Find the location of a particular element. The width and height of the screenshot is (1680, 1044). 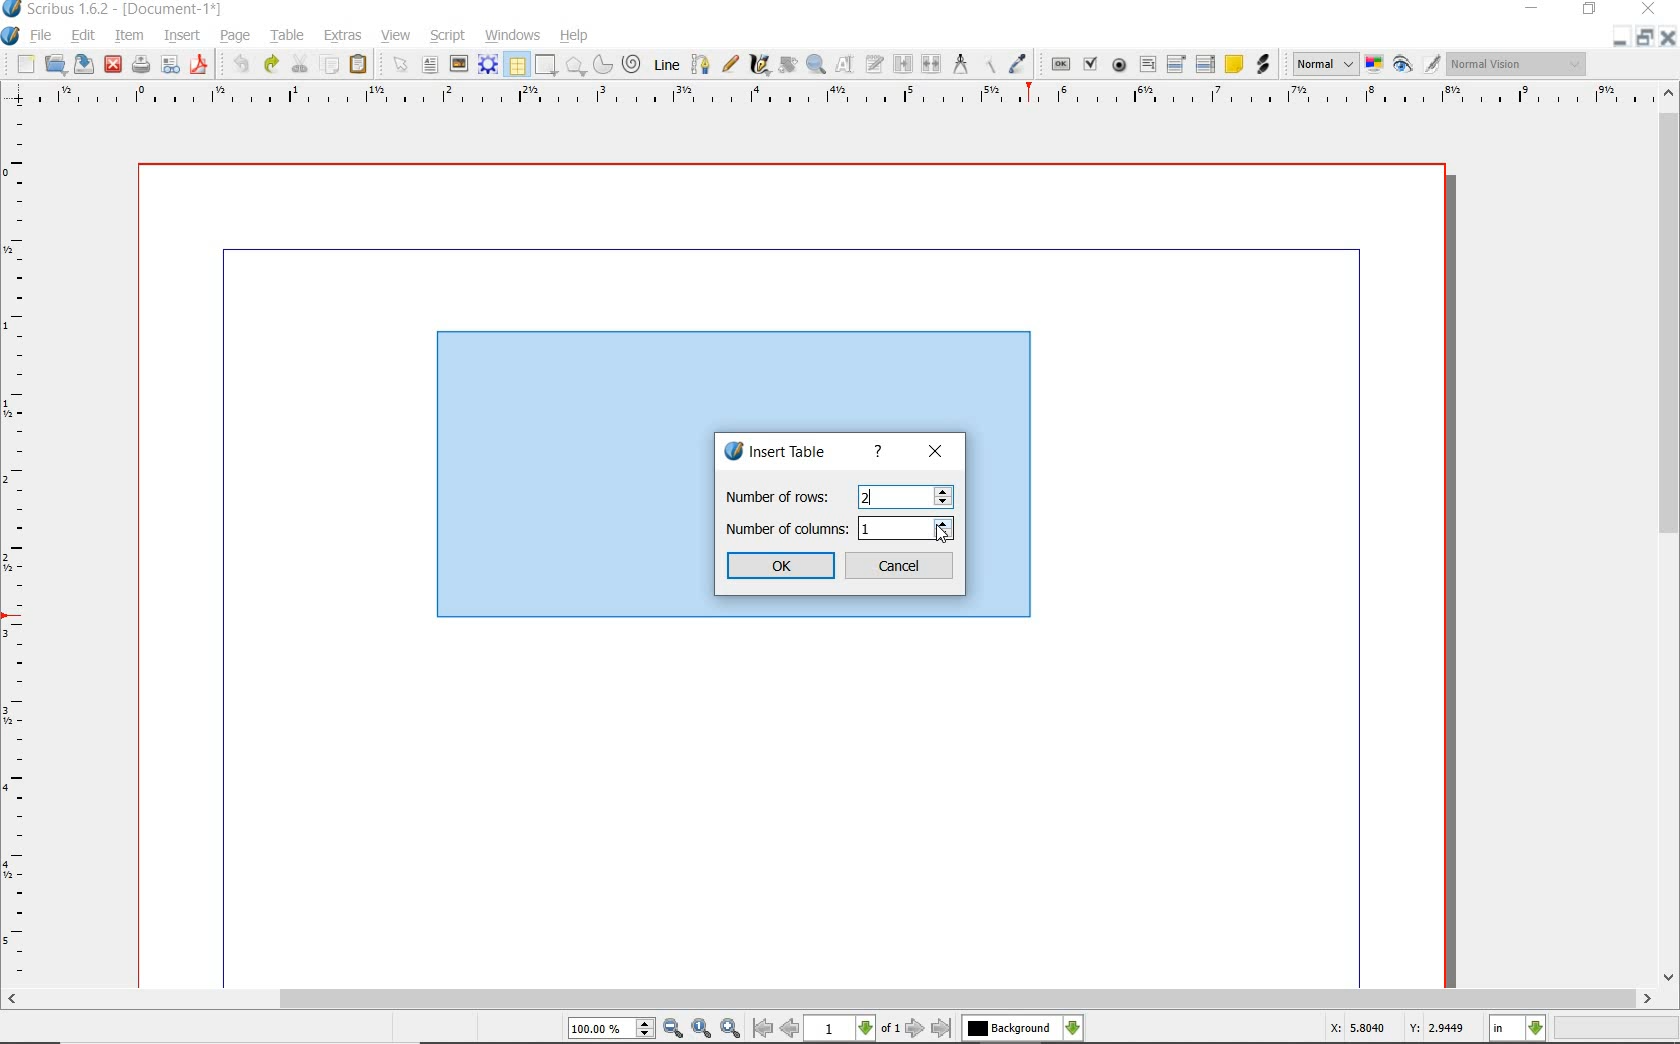

view  is located at coordinates (399, 36).